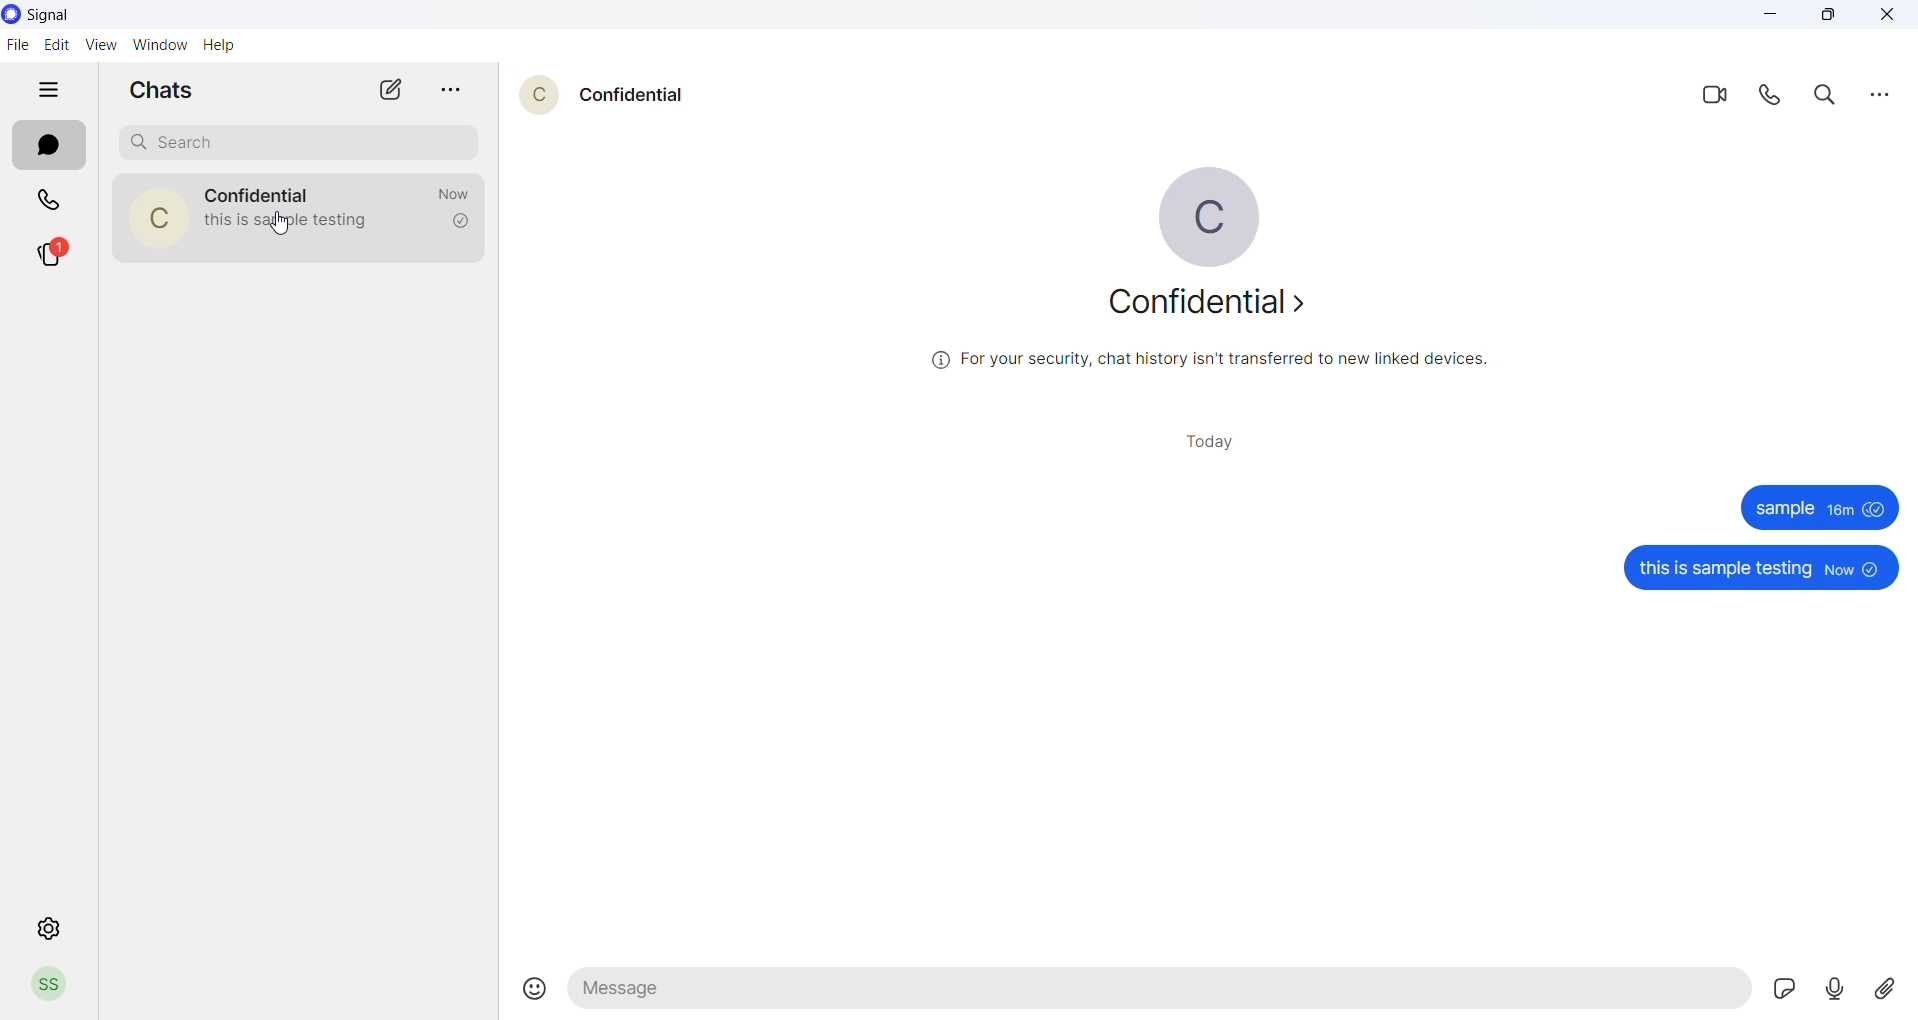  Describe the element at coordinates (49, 146) in the screenshot. I see `chats` at that location.